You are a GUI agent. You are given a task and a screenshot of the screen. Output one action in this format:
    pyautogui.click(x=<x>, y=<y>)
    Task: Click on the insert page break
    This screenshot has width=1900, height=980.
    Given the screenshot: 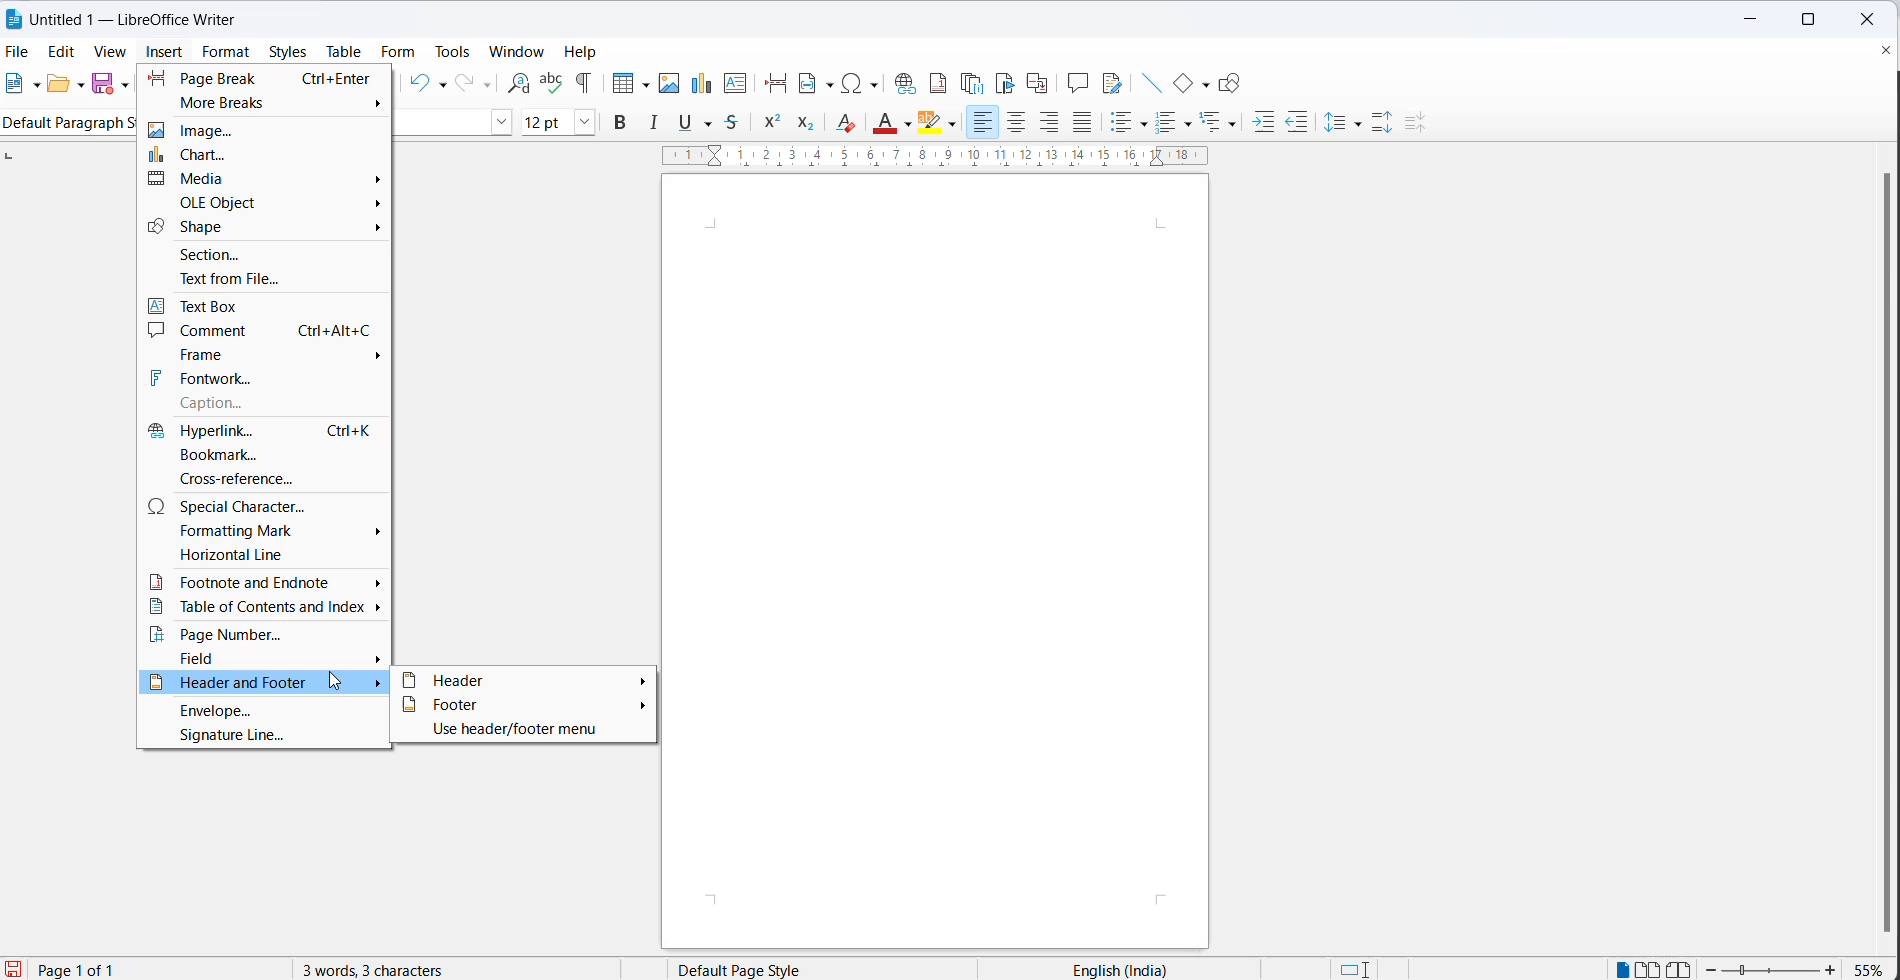 What is the action you would take?
    pyautogui.click(x=775, y=84)
    